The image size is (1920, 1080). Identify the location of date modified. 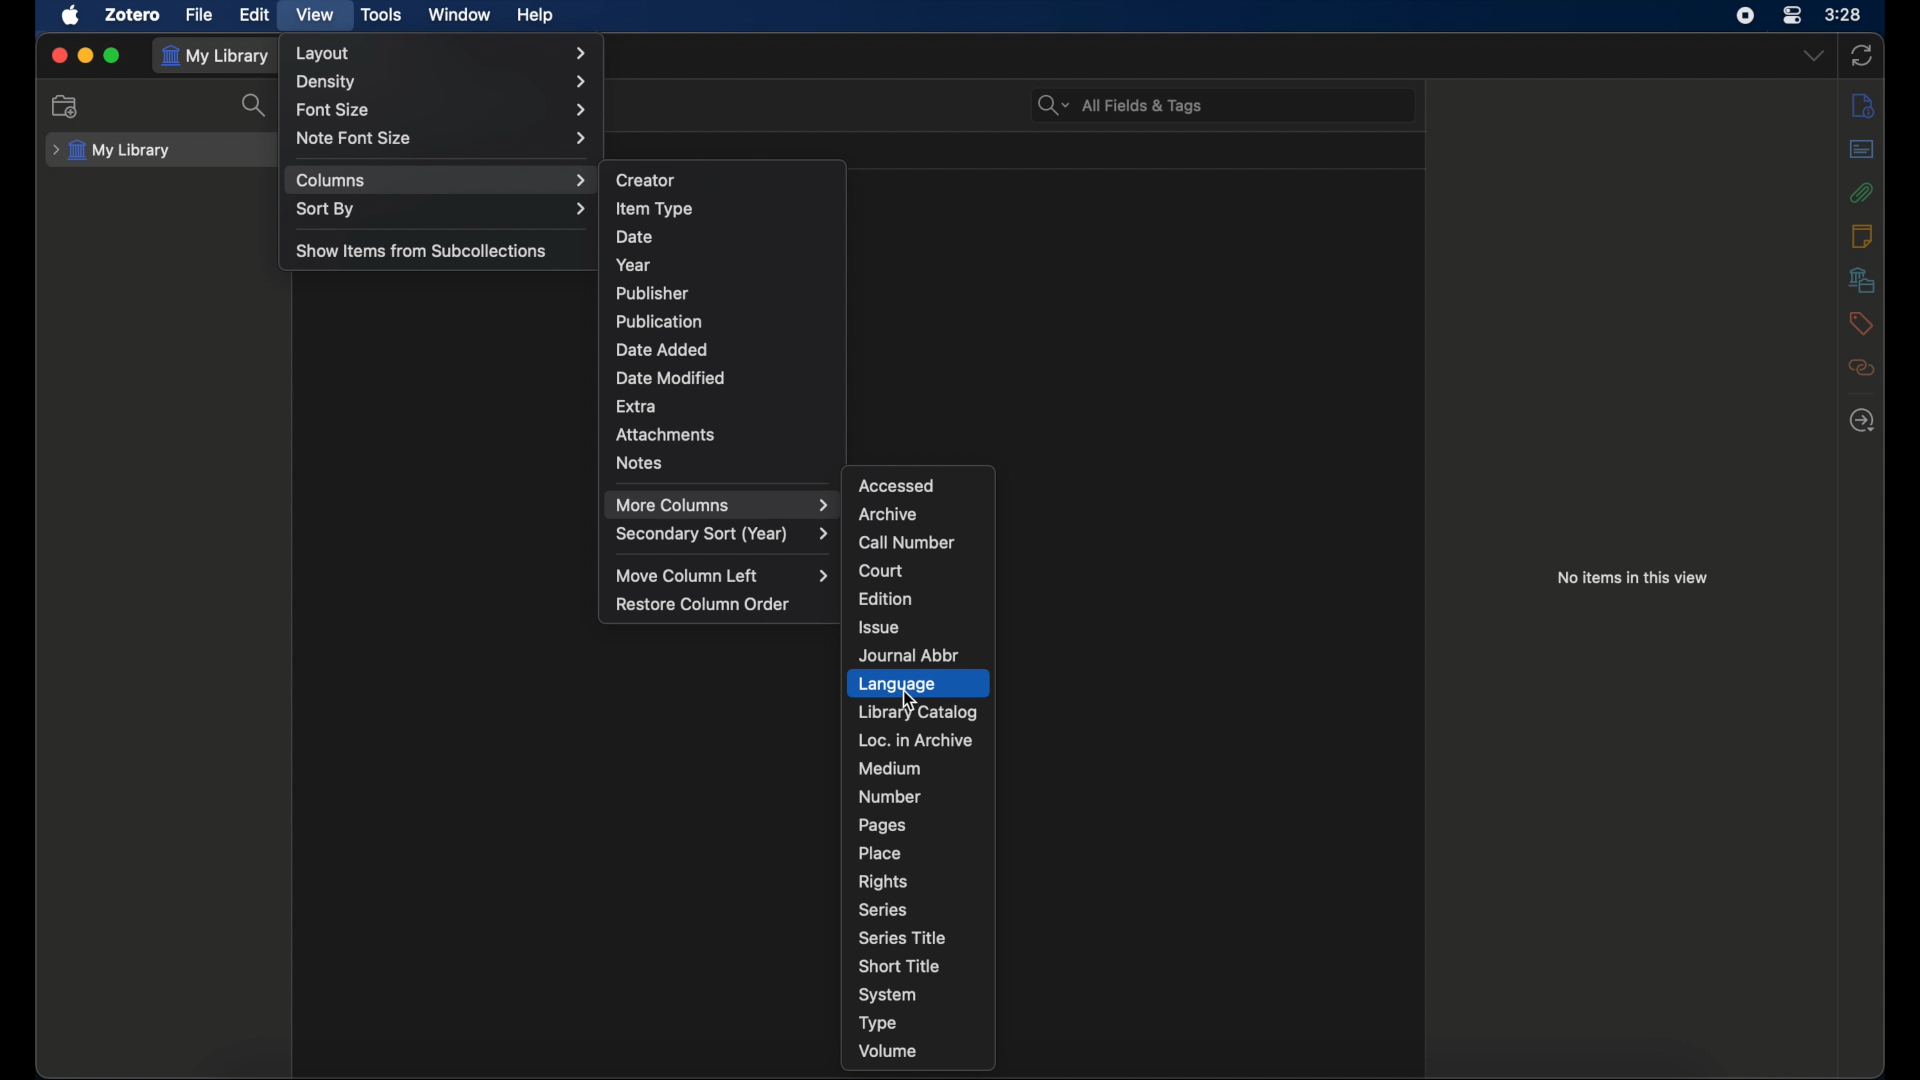
(671, 379).